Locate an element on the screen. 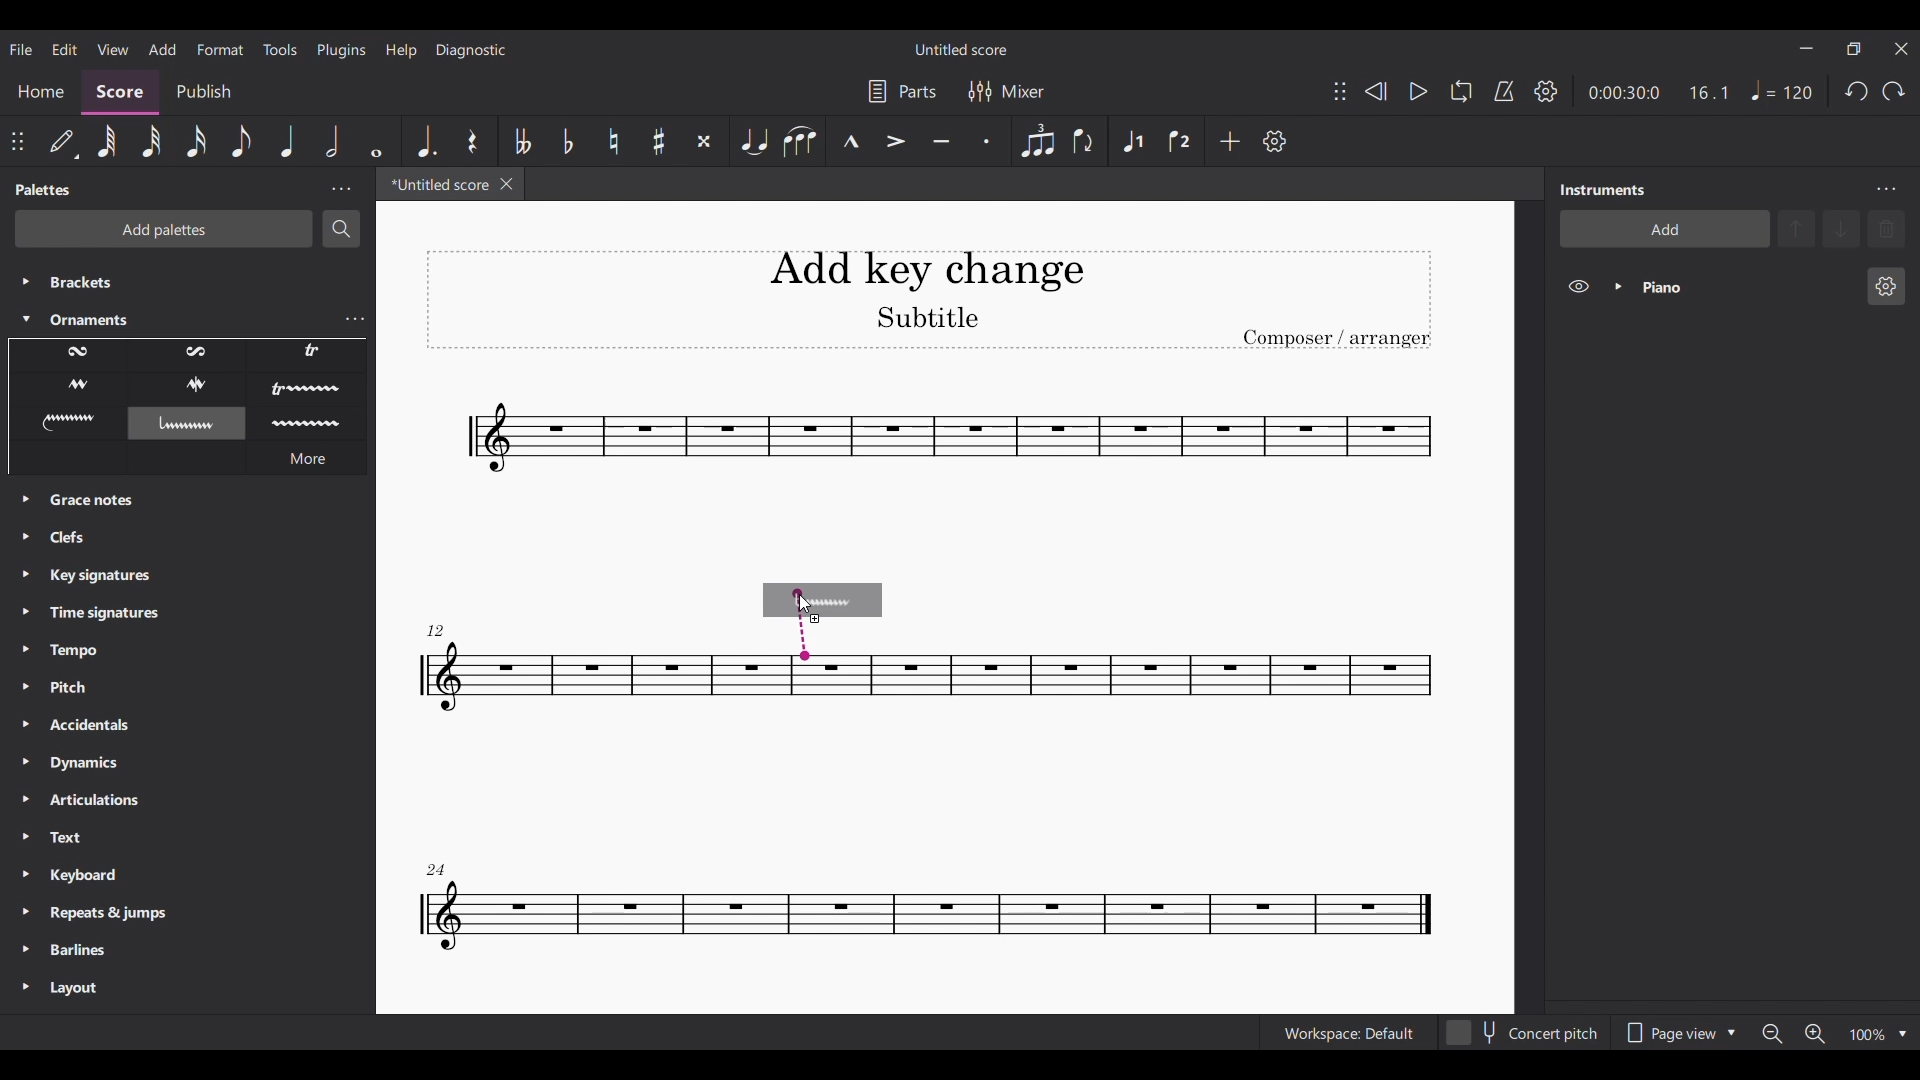 Image resolution: width=1920 pixels, height=1080 pixels. Toggle sharp is located at coordinates (658, 142).